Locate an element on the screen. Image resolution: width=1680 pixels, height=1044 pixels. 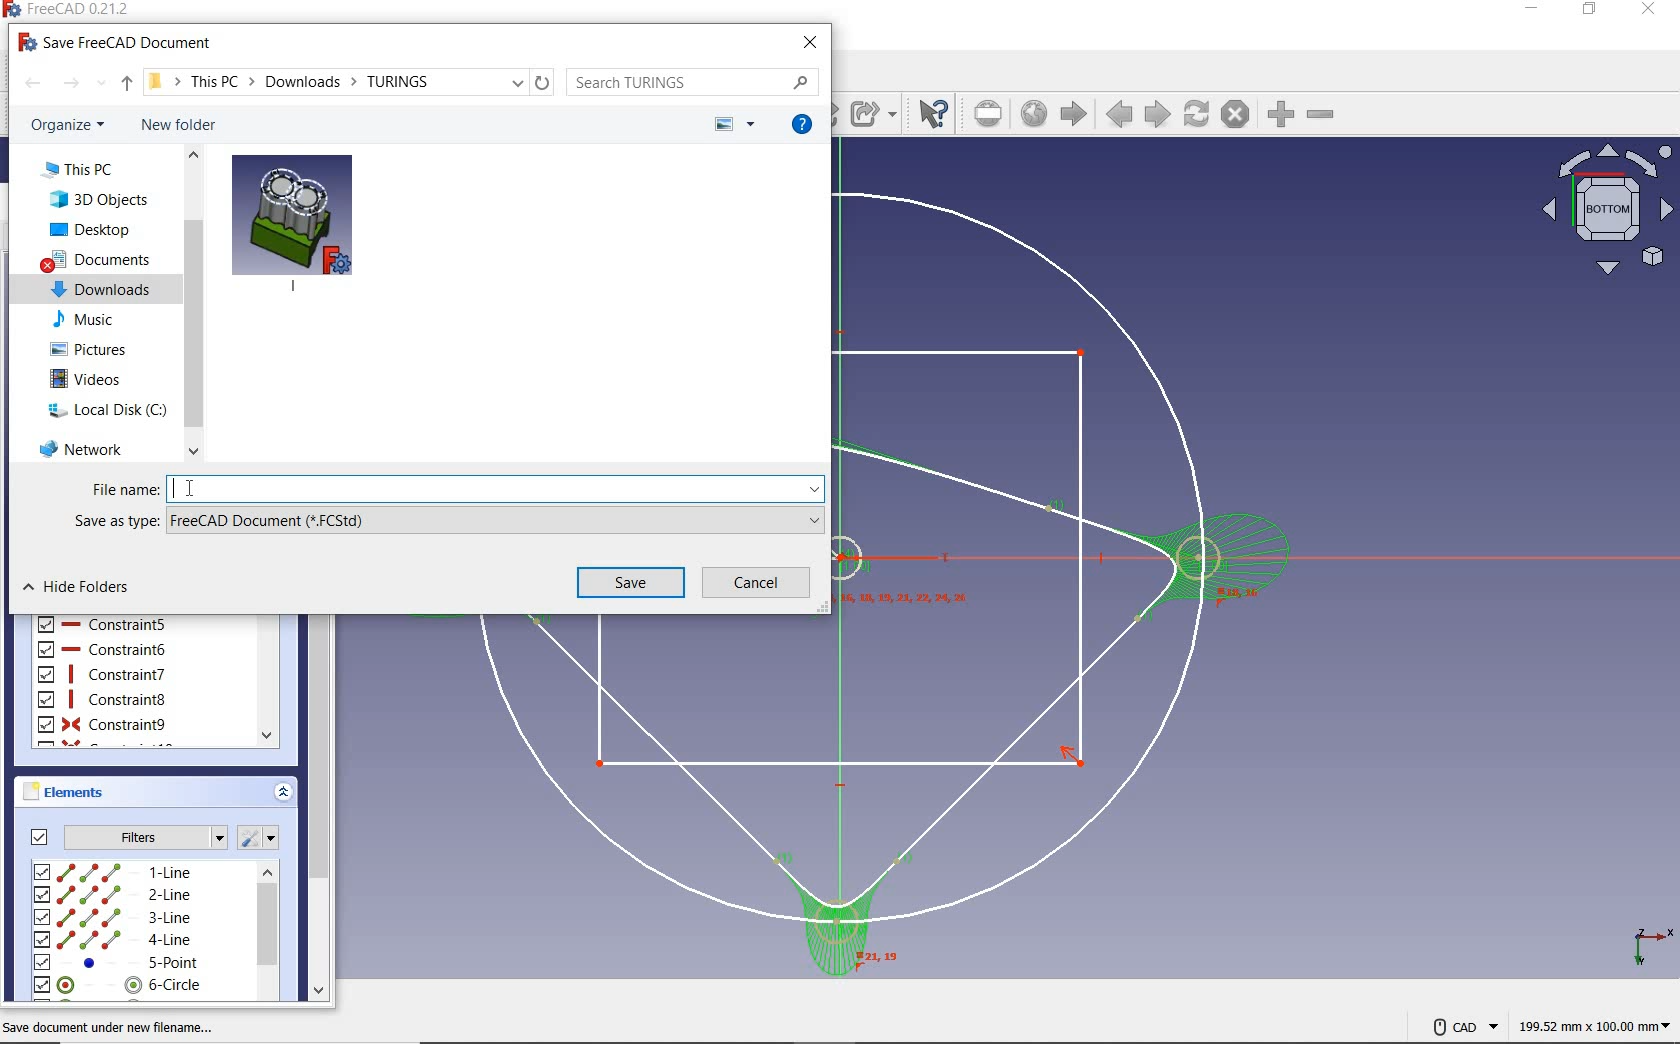
recent locations is located at coordinates (101, 83).